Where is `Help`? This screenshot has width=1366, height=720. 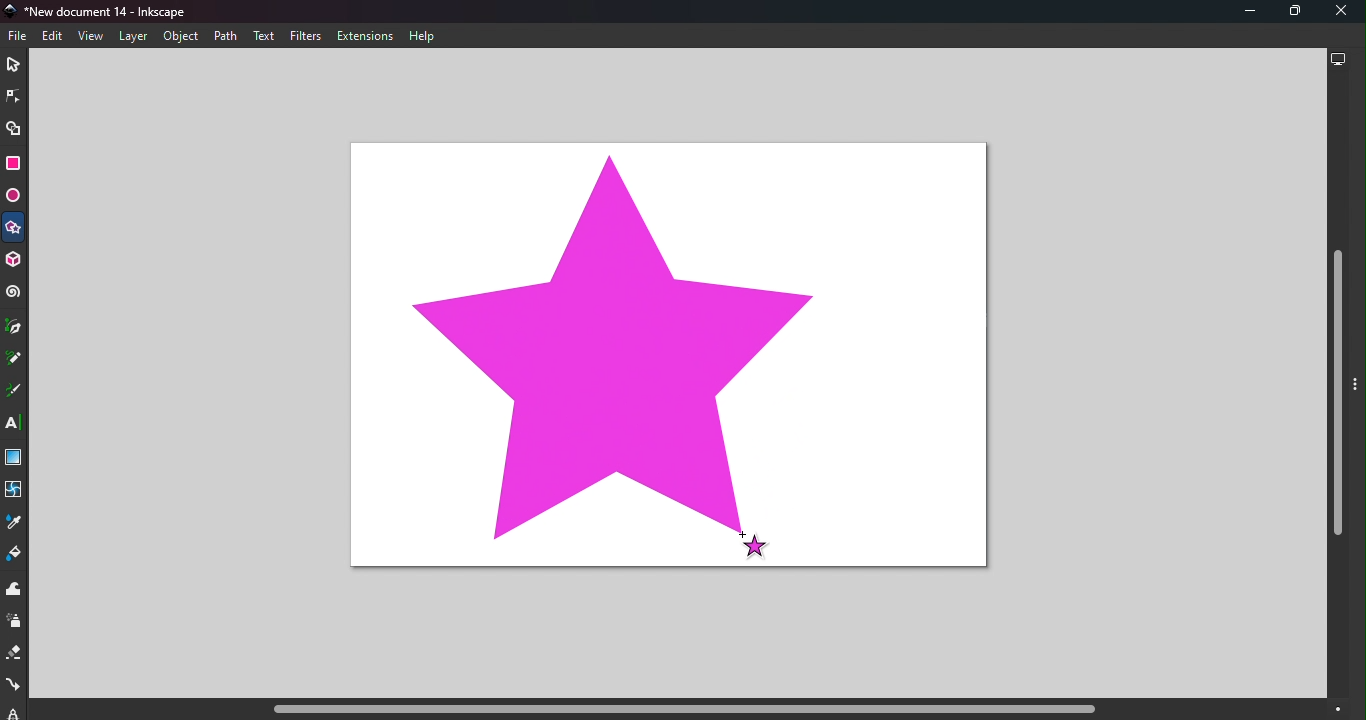 Help is located at coordinates (424, 37).